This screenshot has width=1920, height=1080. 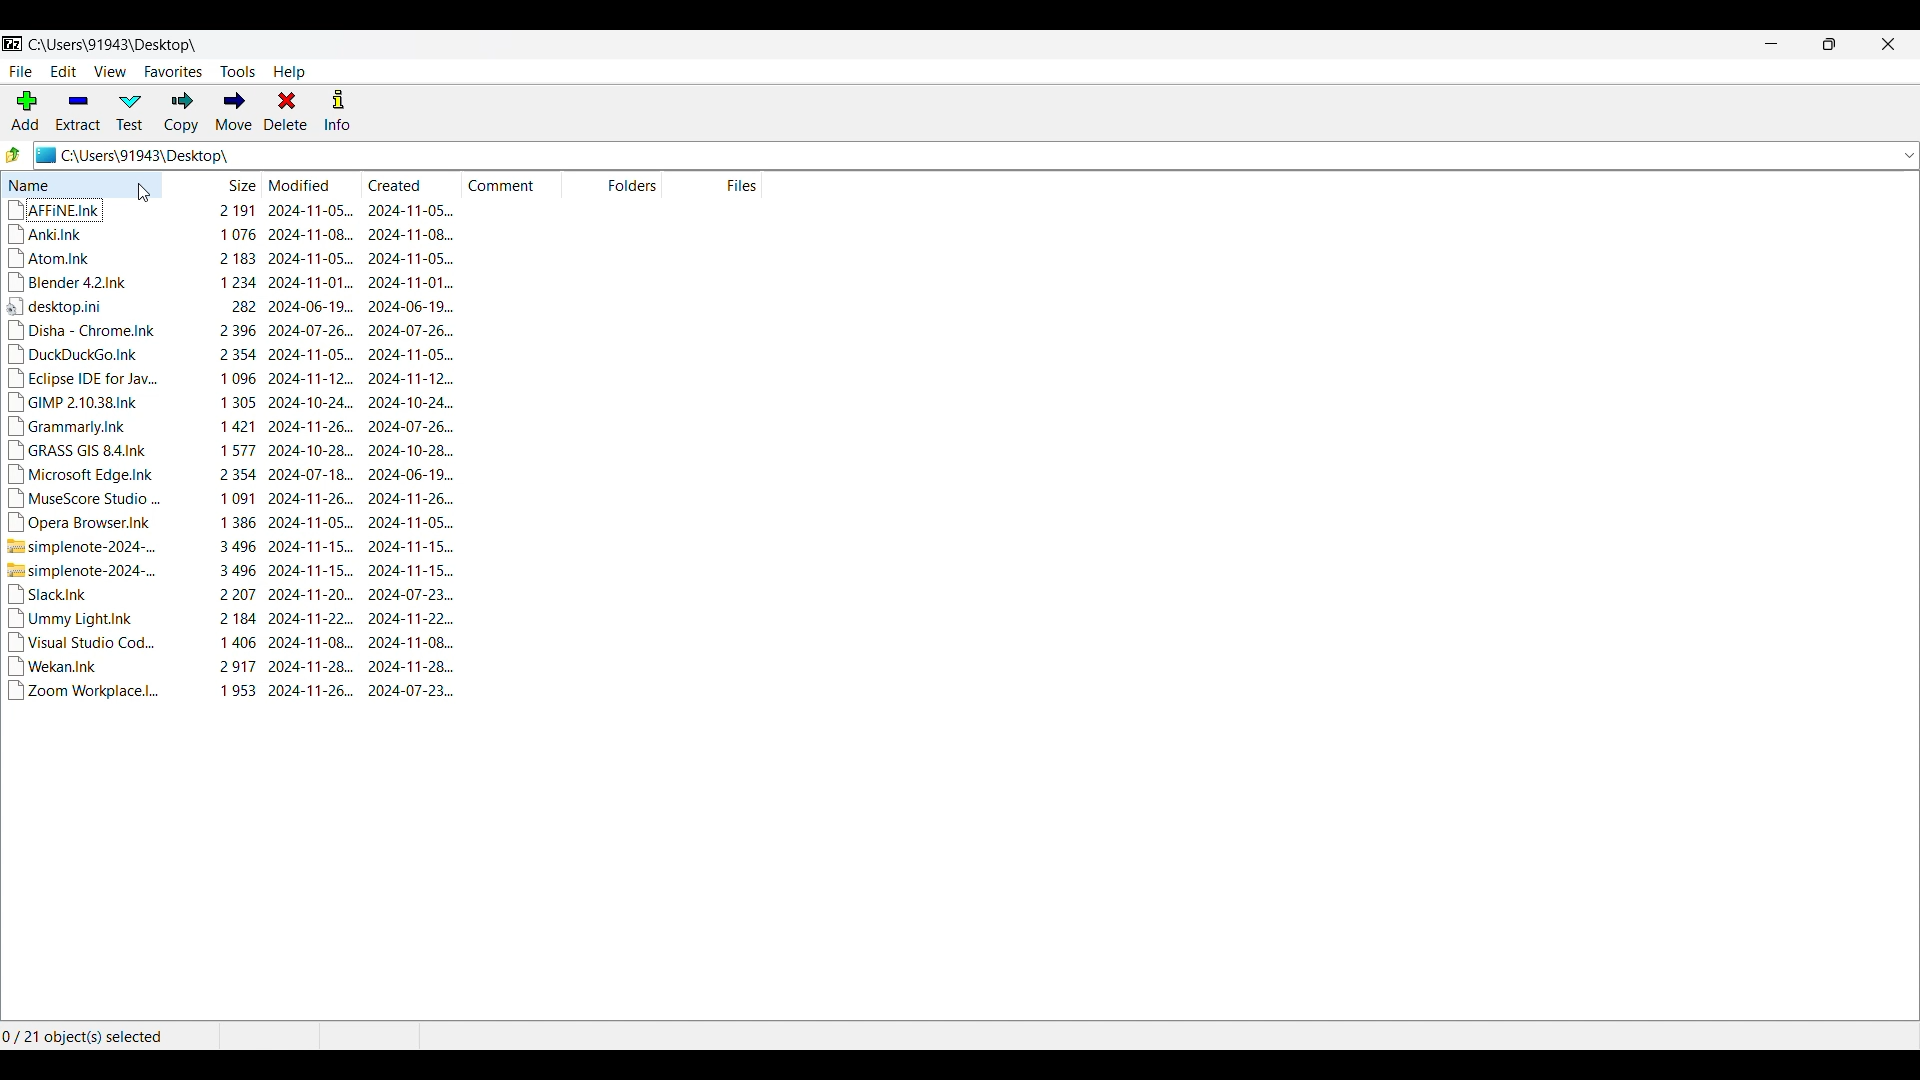 I want to click on Microsoft Edge.Ink 2354 2024-07-18... 2024-06-19..., so click(x=230, y=473).